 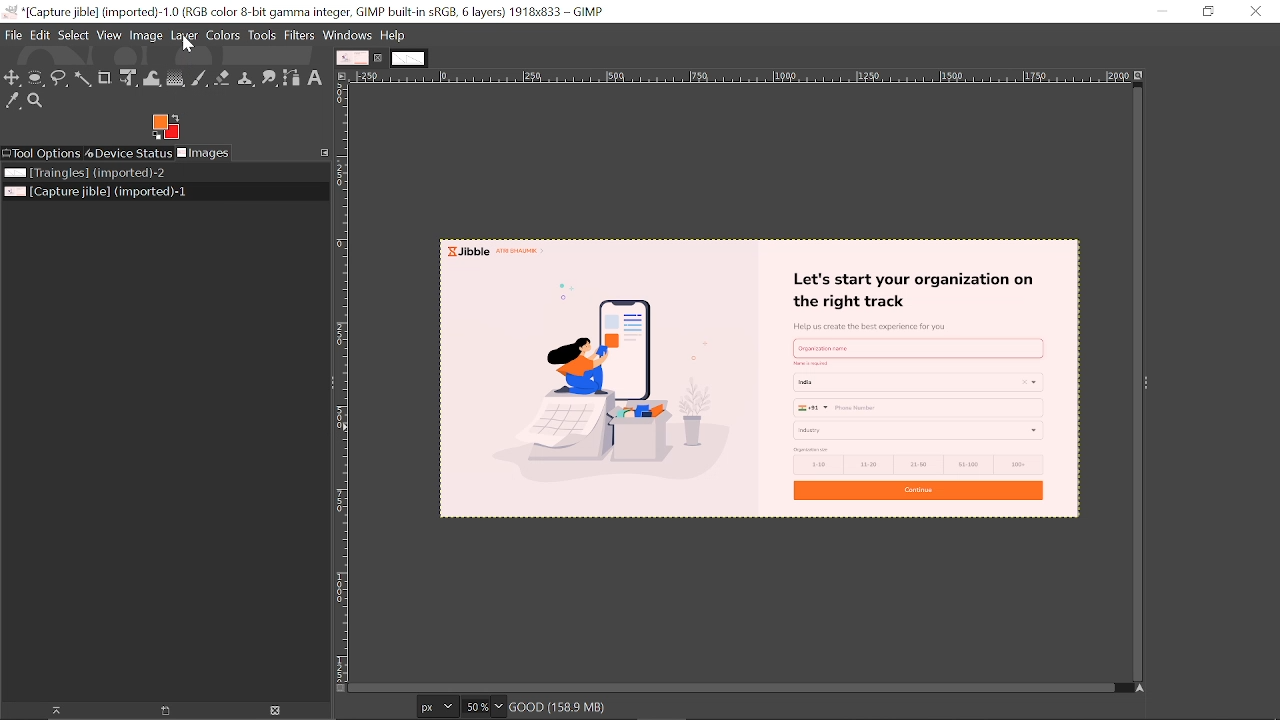 I want to click on Smudge tool, so click(x=270, y=78).